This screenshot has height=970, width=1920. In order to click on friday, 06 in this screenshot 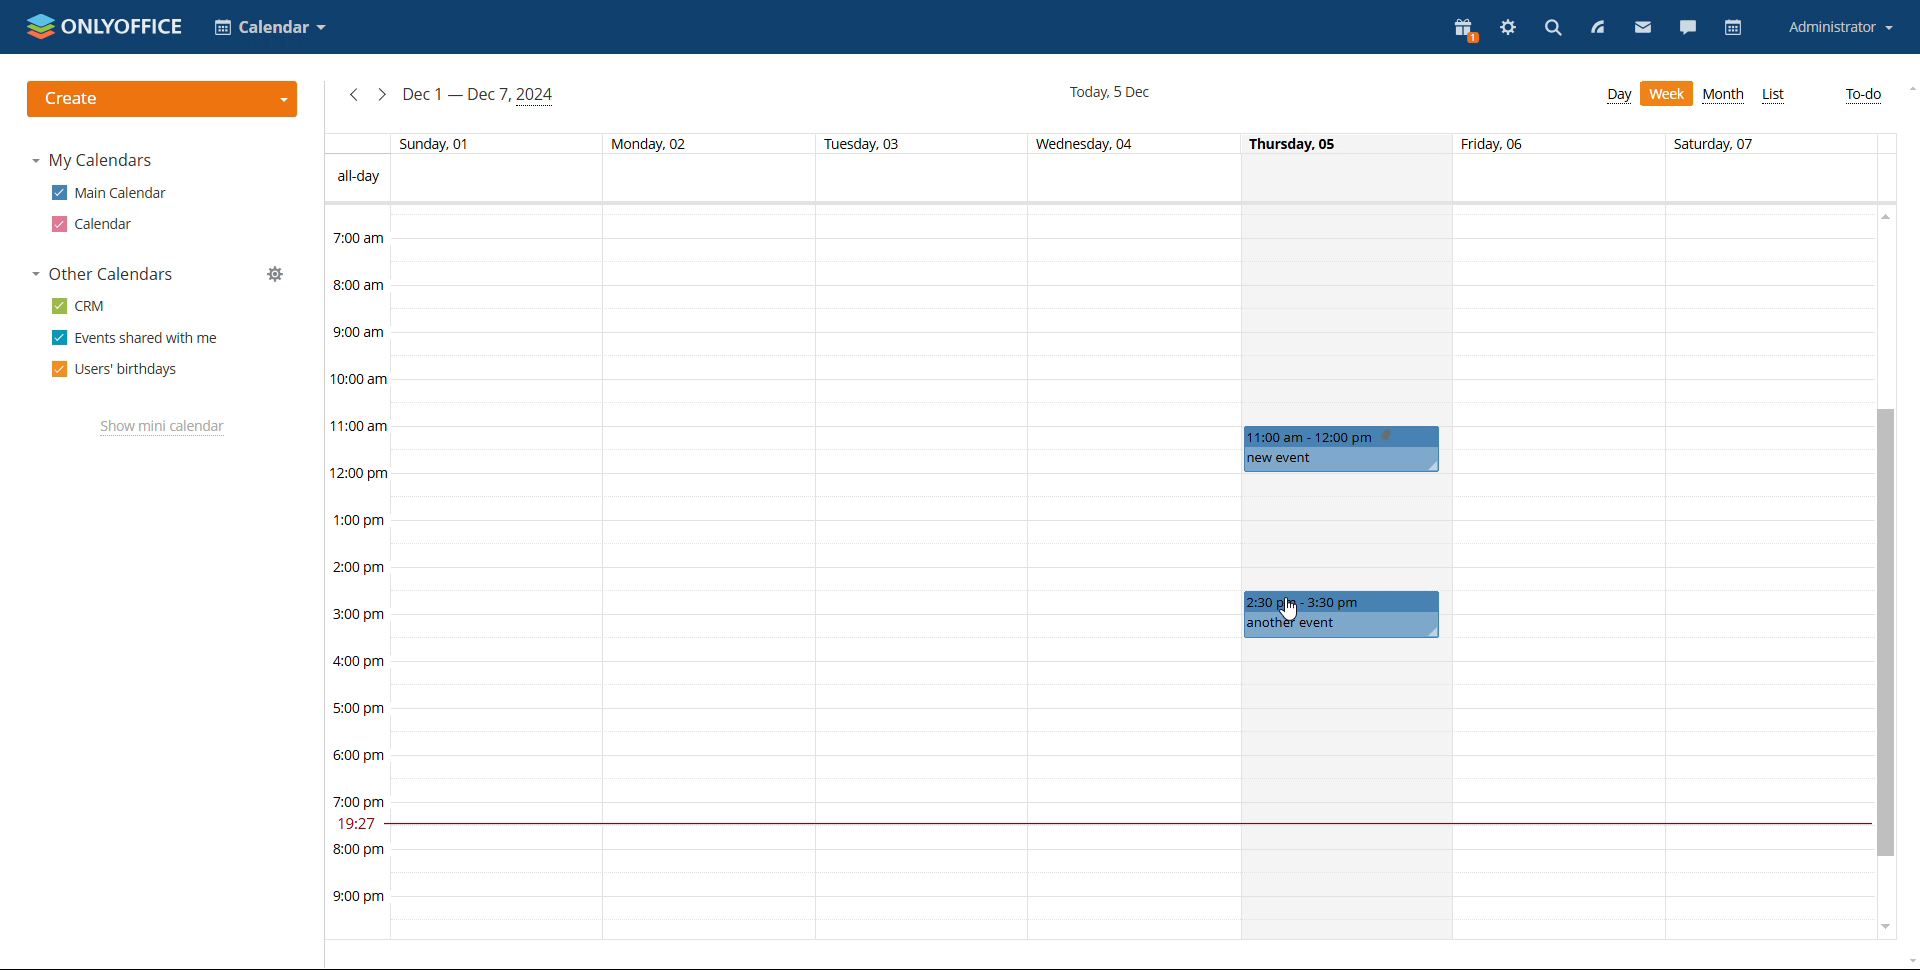, I will do `click(1493, 144)`.